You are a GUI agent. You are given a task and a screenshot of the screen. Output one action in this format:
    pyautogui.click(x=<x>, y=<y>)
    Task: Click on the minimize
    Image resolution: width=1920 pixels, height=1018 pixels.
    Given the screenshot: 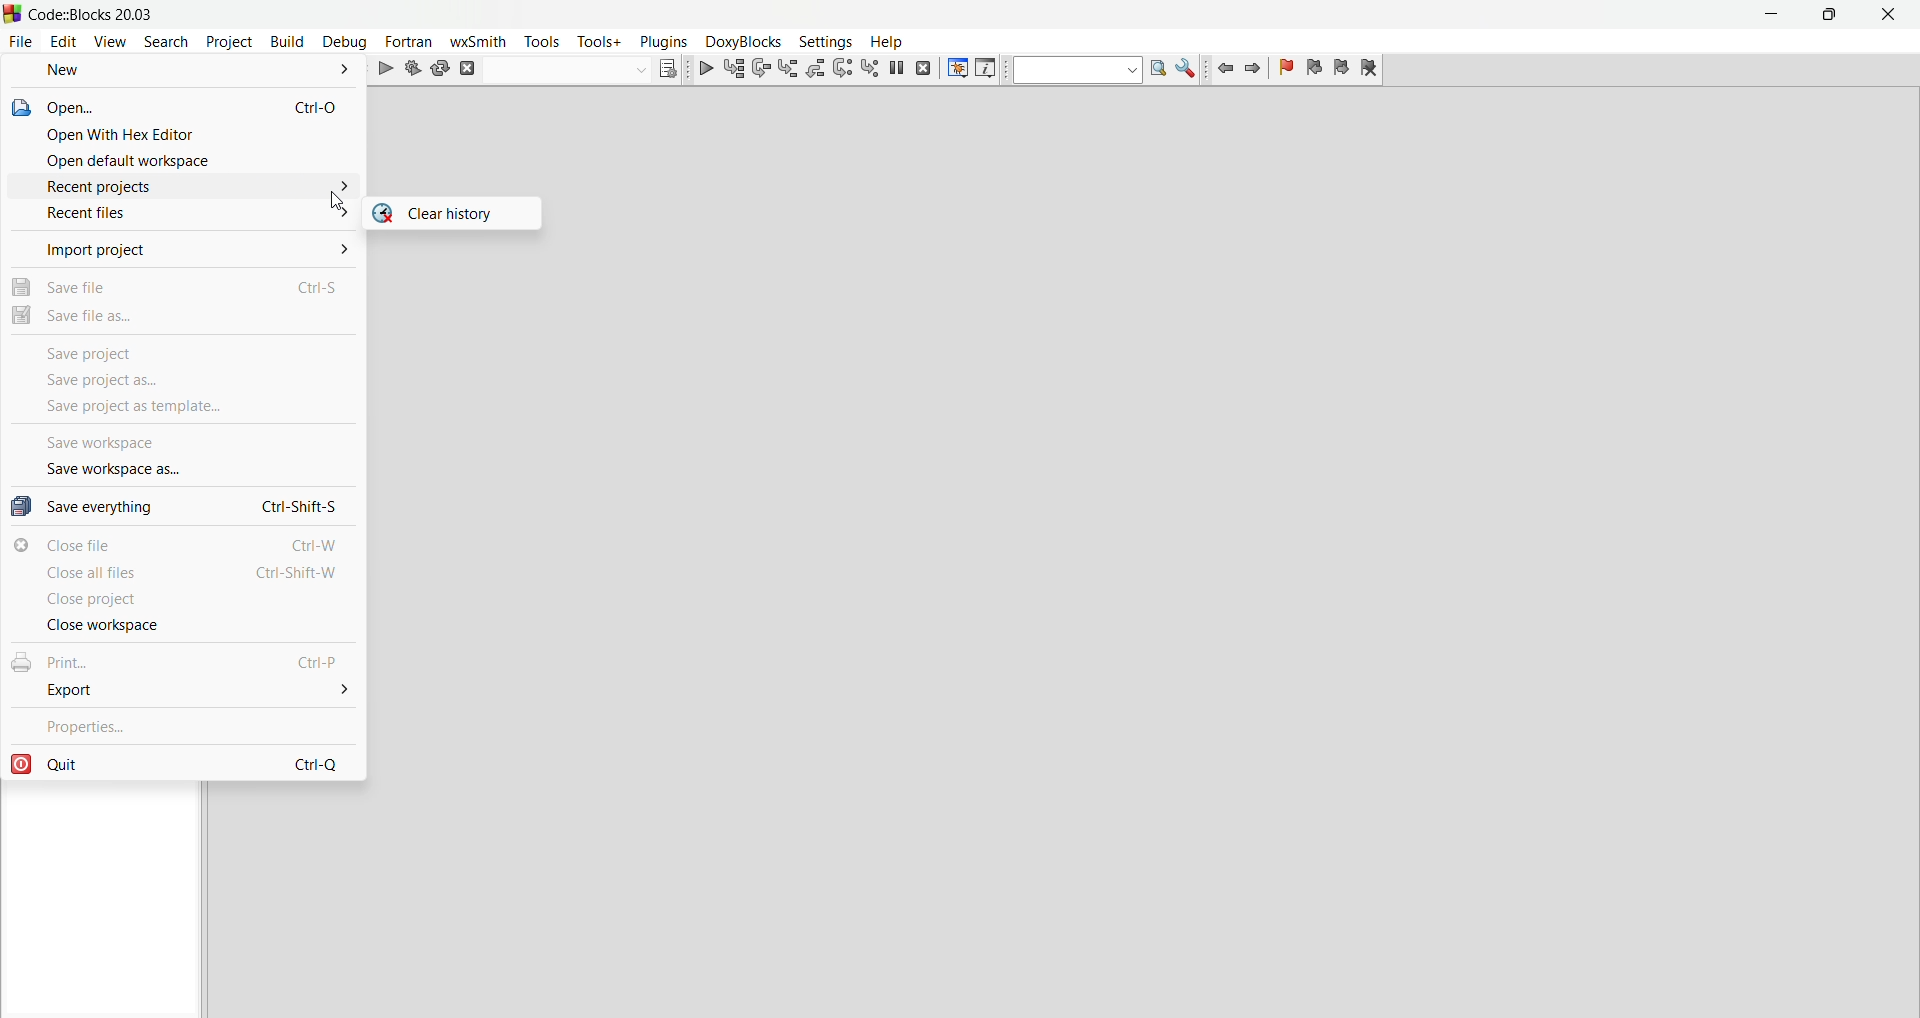 What is the action you would take?
    pyautogui.click(x=1773, y=17)
    